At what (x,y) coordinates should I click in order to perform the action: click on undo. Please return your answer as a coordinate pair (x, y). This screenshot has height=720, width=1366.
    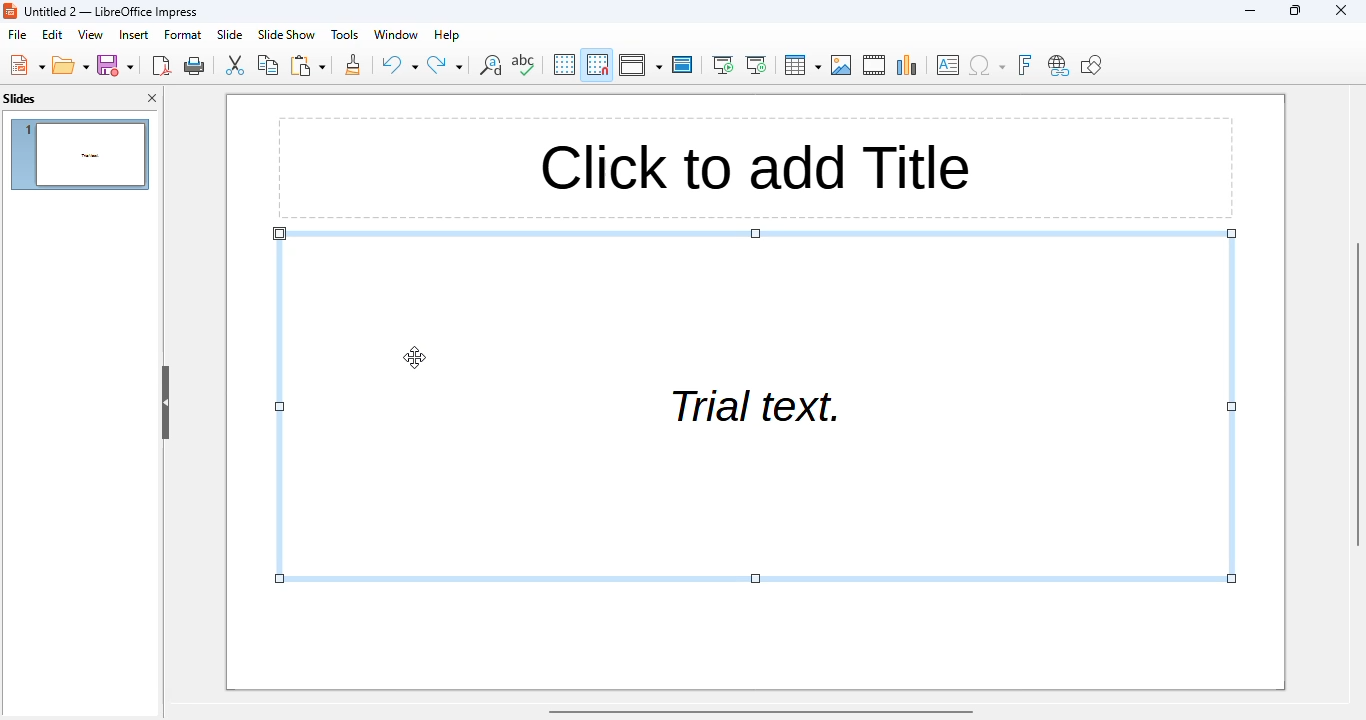
    Looking at the image, I should click on (400, 64).